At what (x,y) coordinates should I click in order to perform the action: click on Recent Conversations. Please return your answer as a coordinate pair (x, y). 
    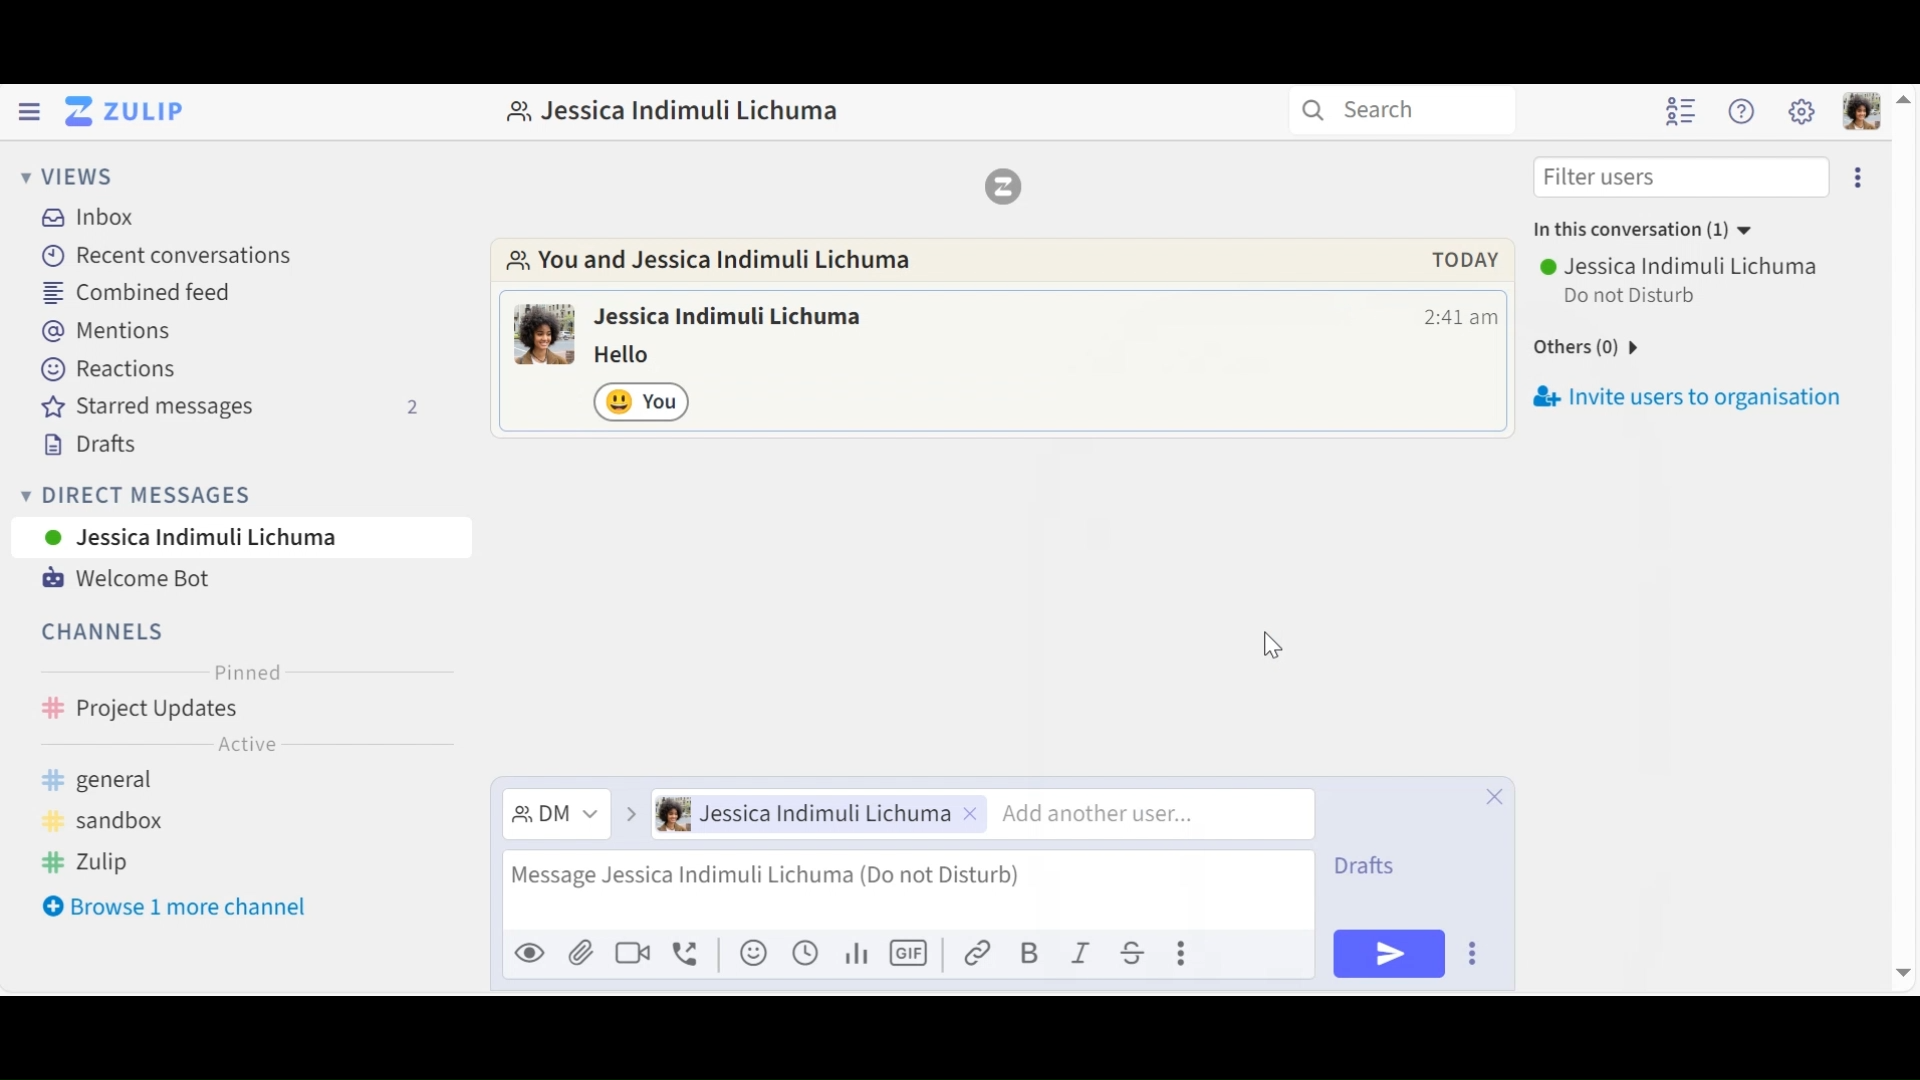
    Looking at the image, I should click on (169, 255).